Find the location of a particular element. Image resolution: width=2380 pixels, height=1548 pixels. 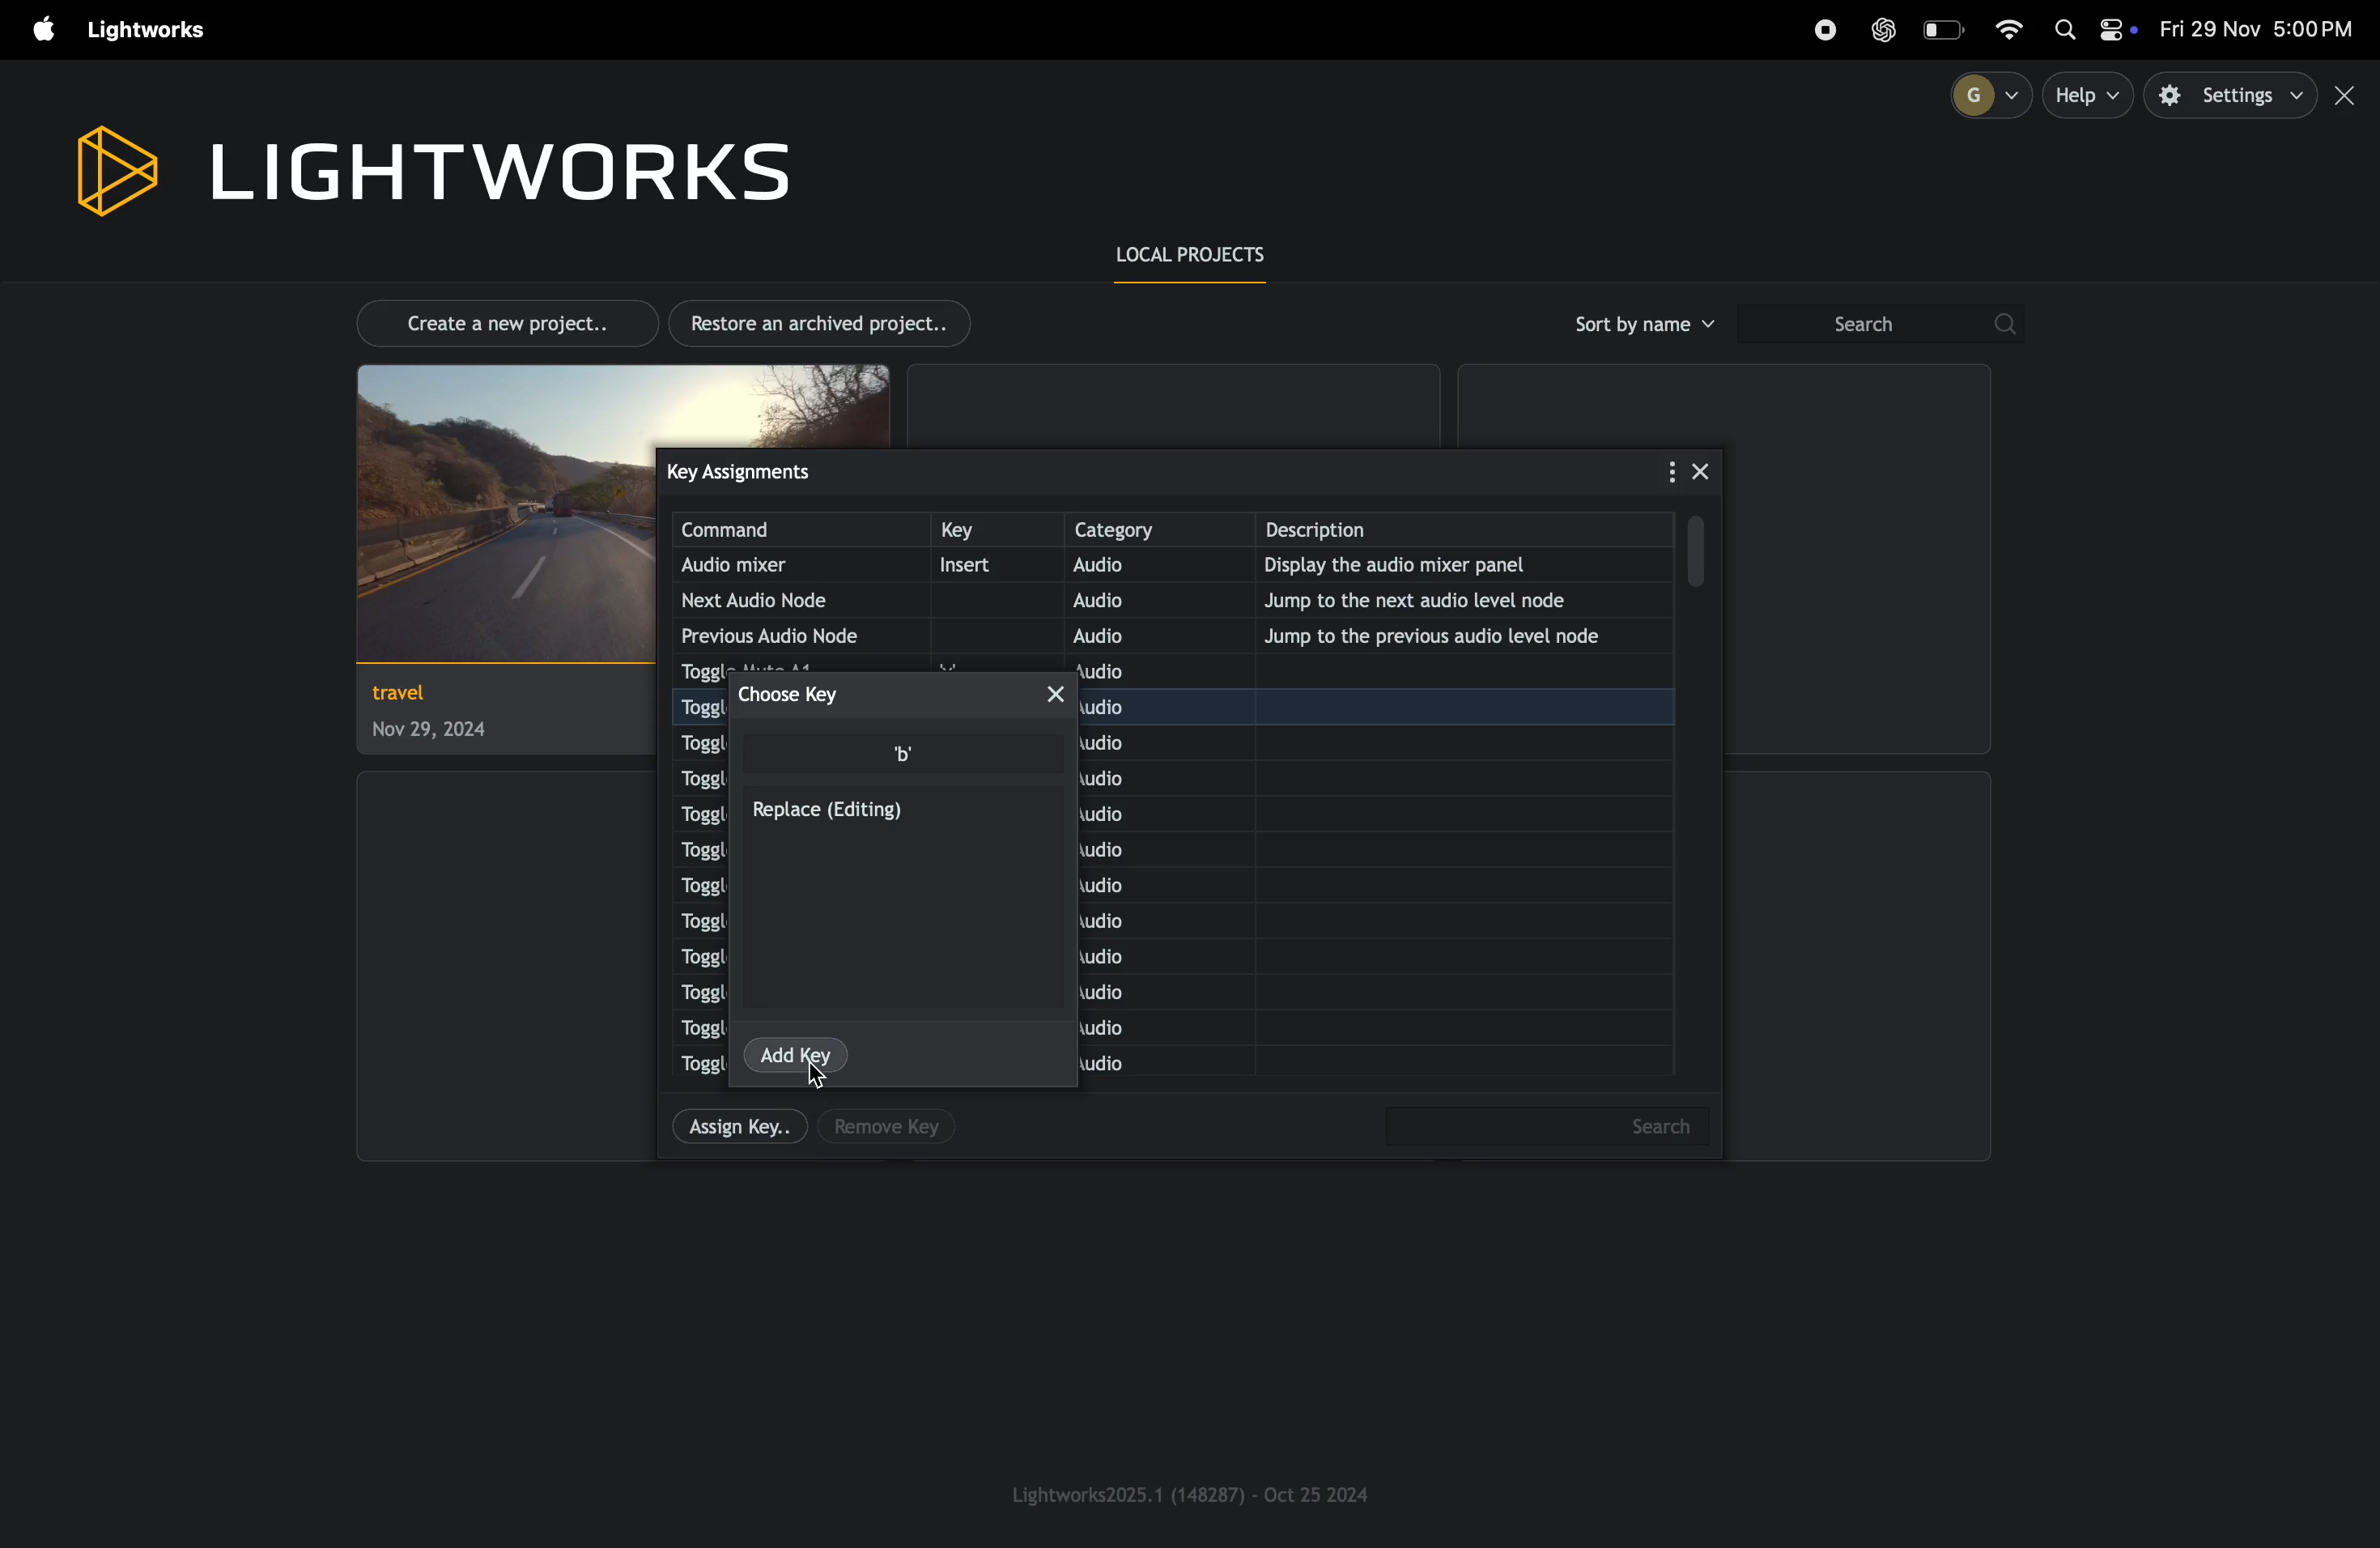

audio is located at coordinates (1131, 600).